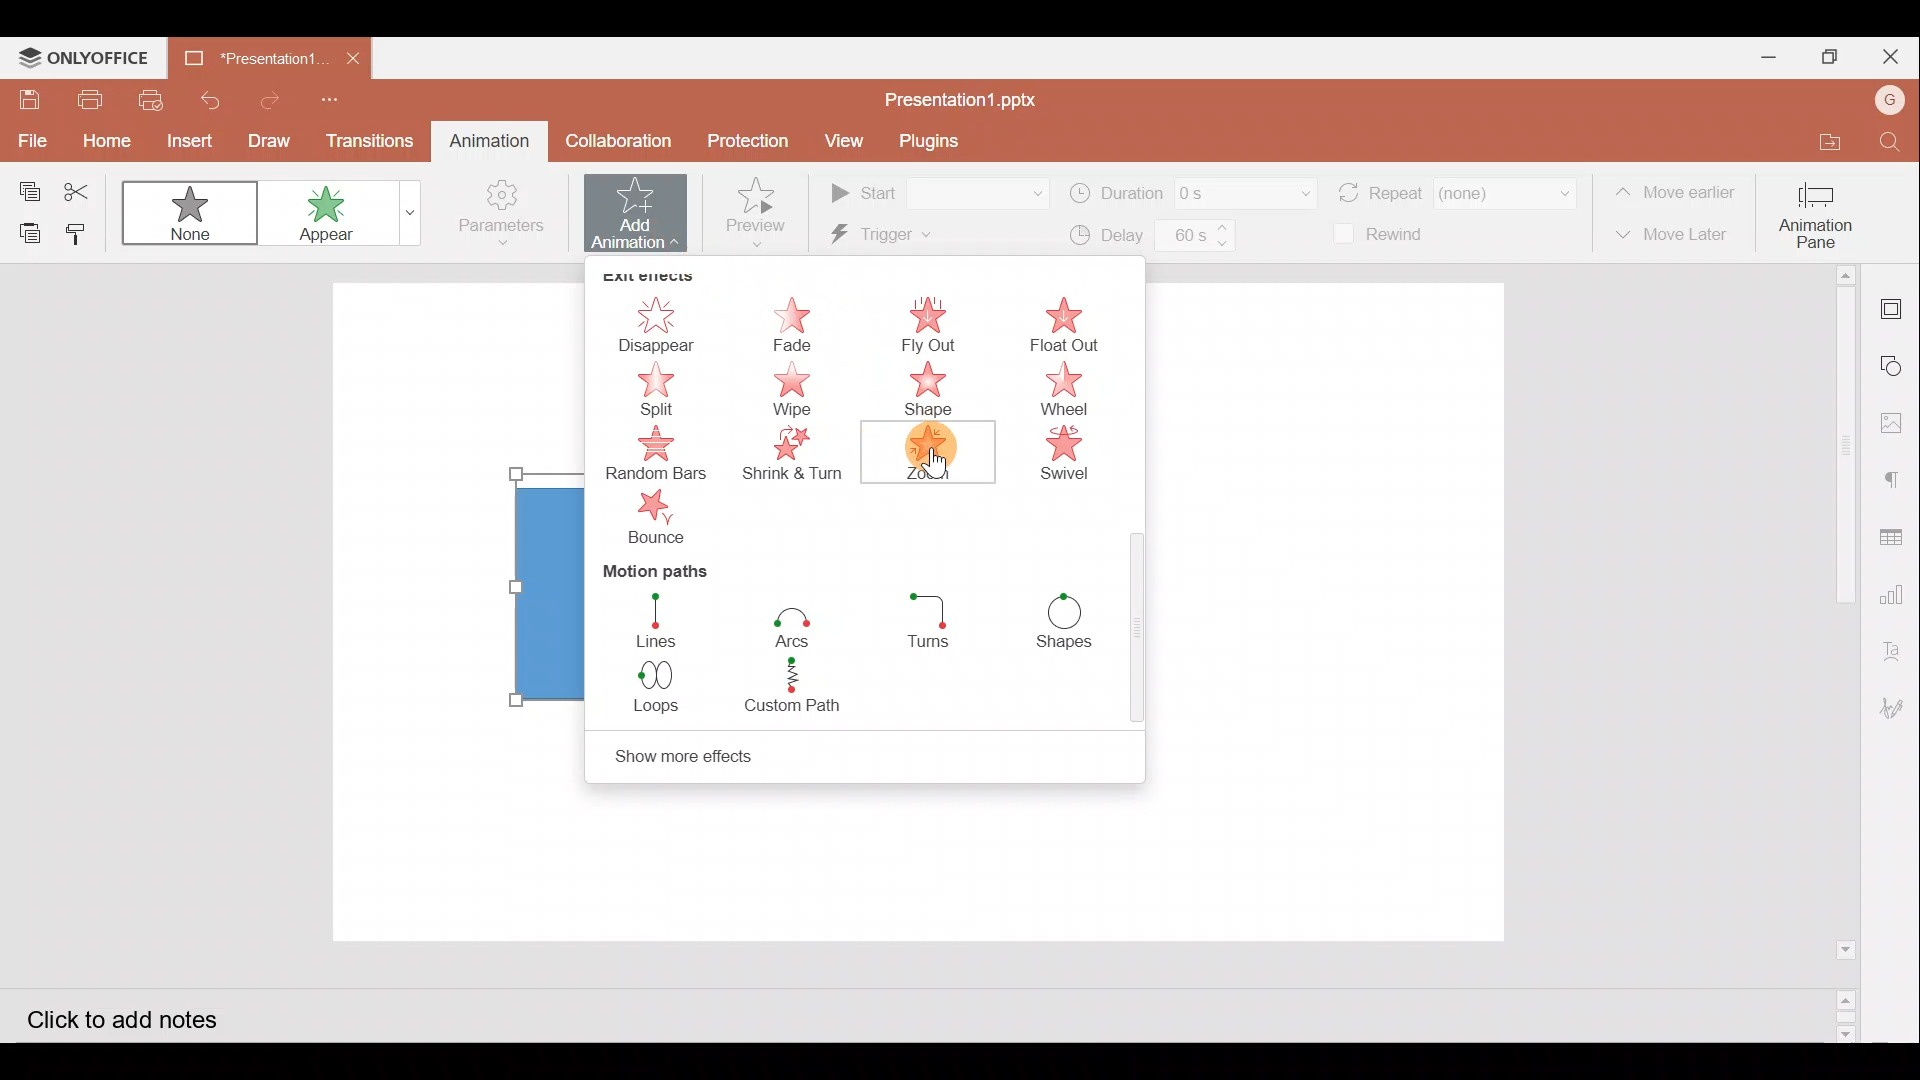  I want to click on Trigger, so click(917, 237).